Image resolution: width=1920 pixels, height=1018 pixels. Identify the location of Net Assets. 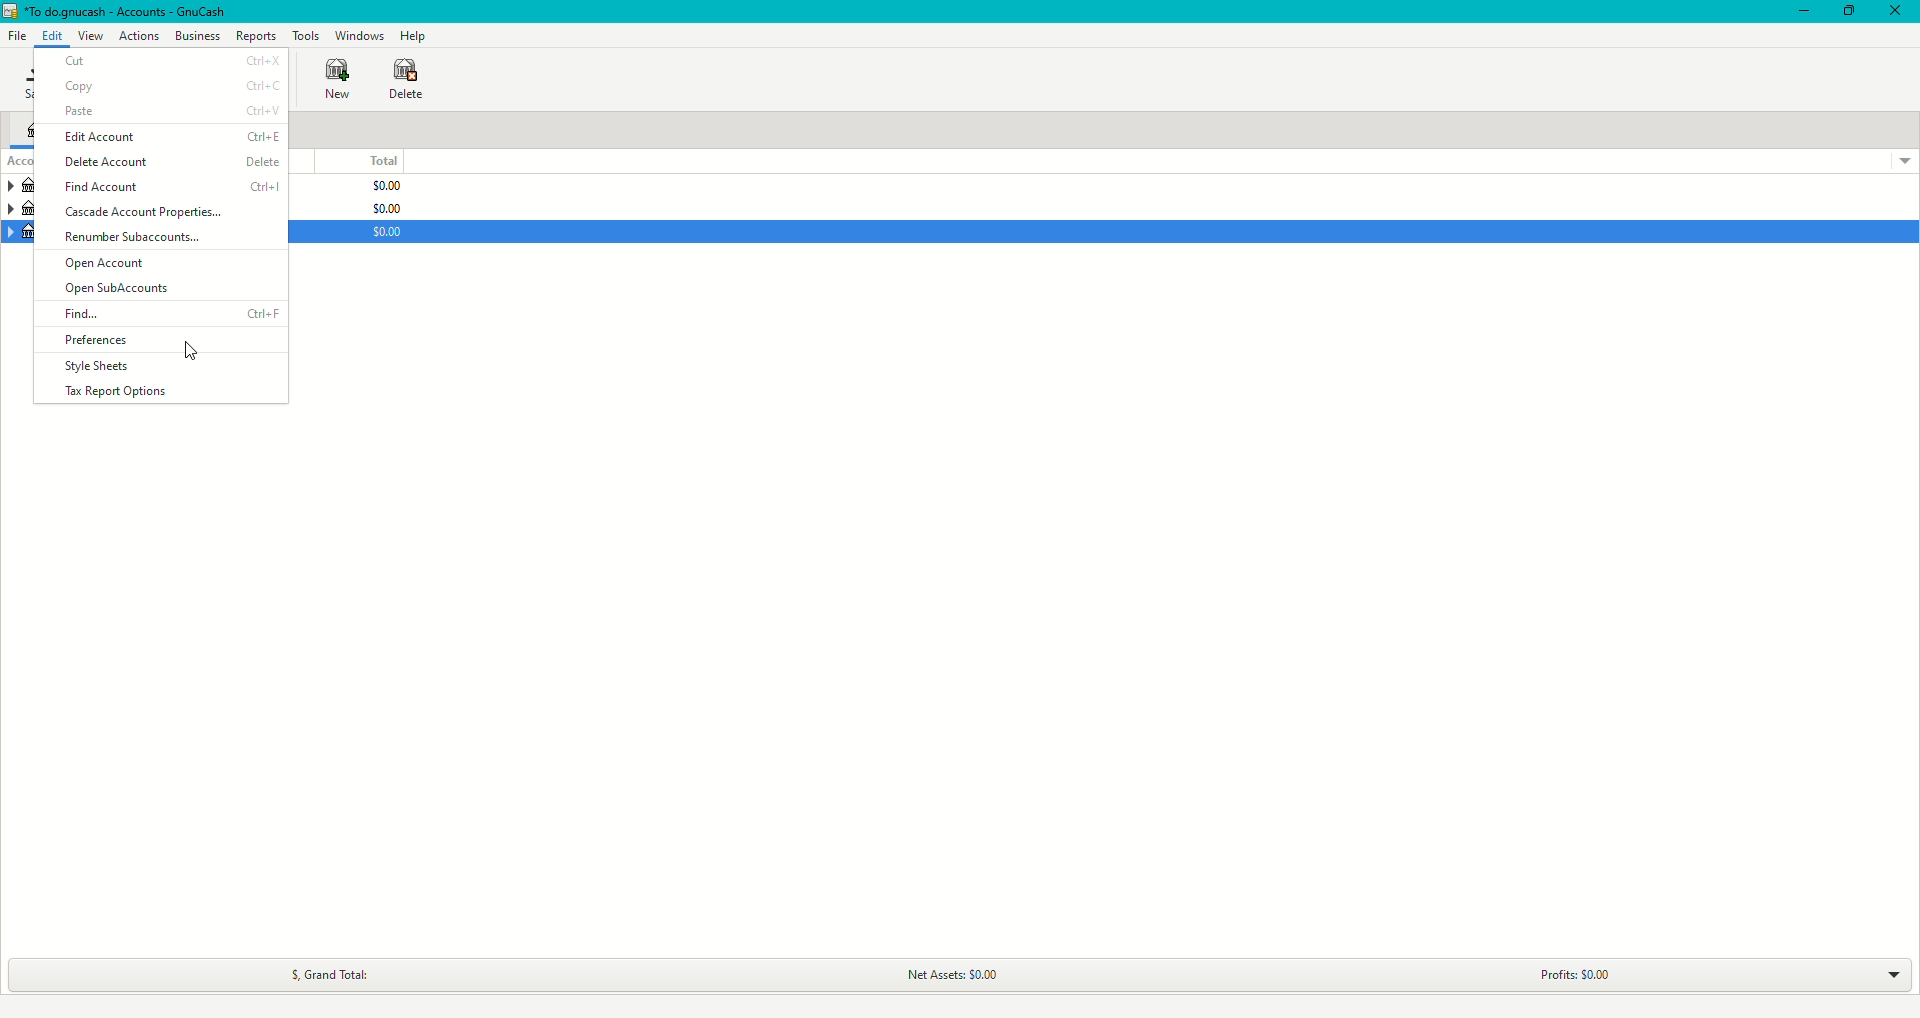
(946, 975).